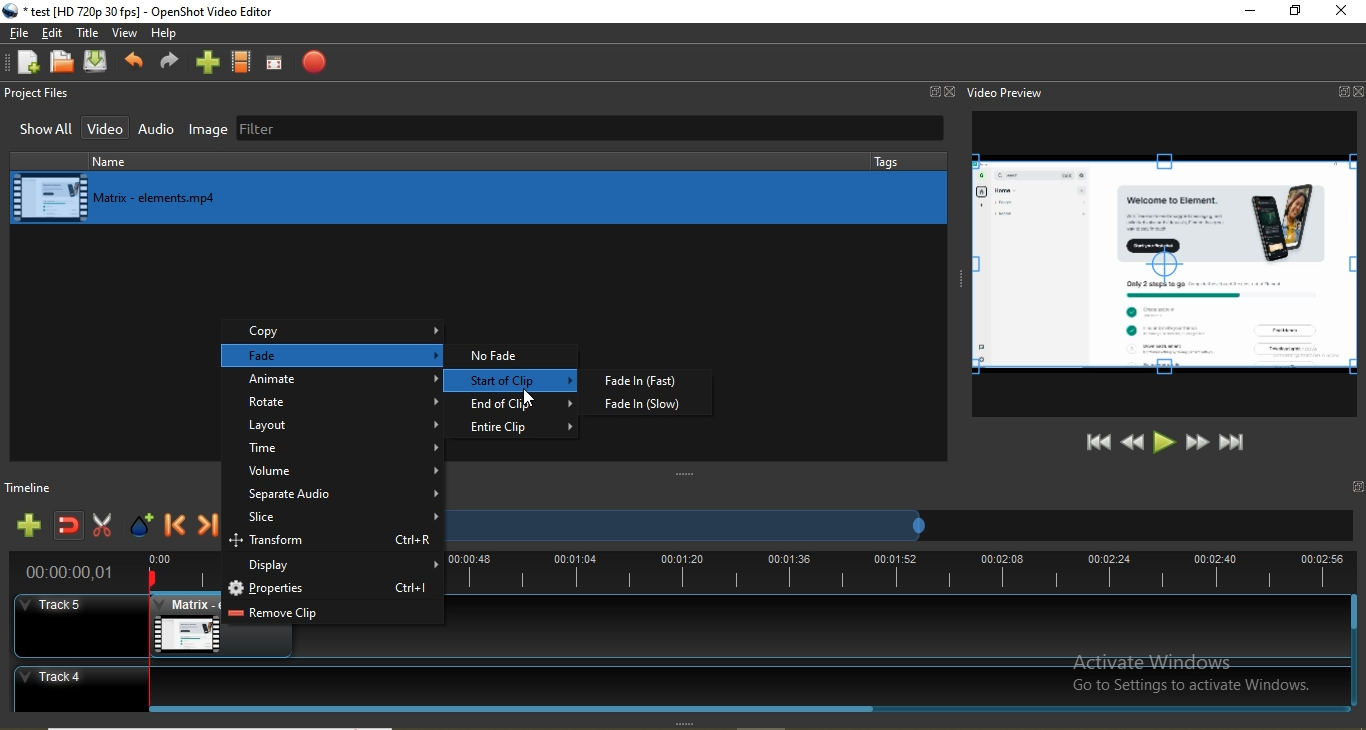 This screenshot has height=730, width=1366. What do you see at coordinates (208, 132) in the screenshot?
I see `Image` at bounding box center [208, 132].